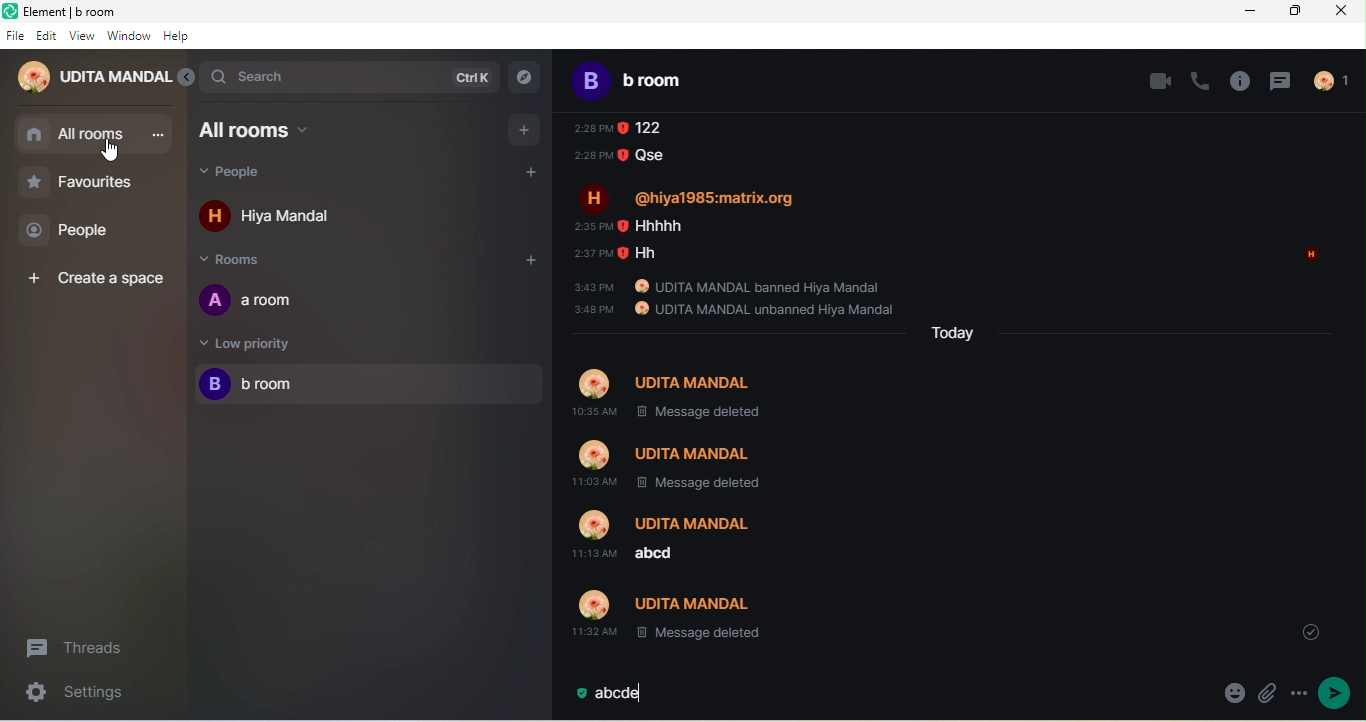  I want to click on thread, so click(1282, 81).